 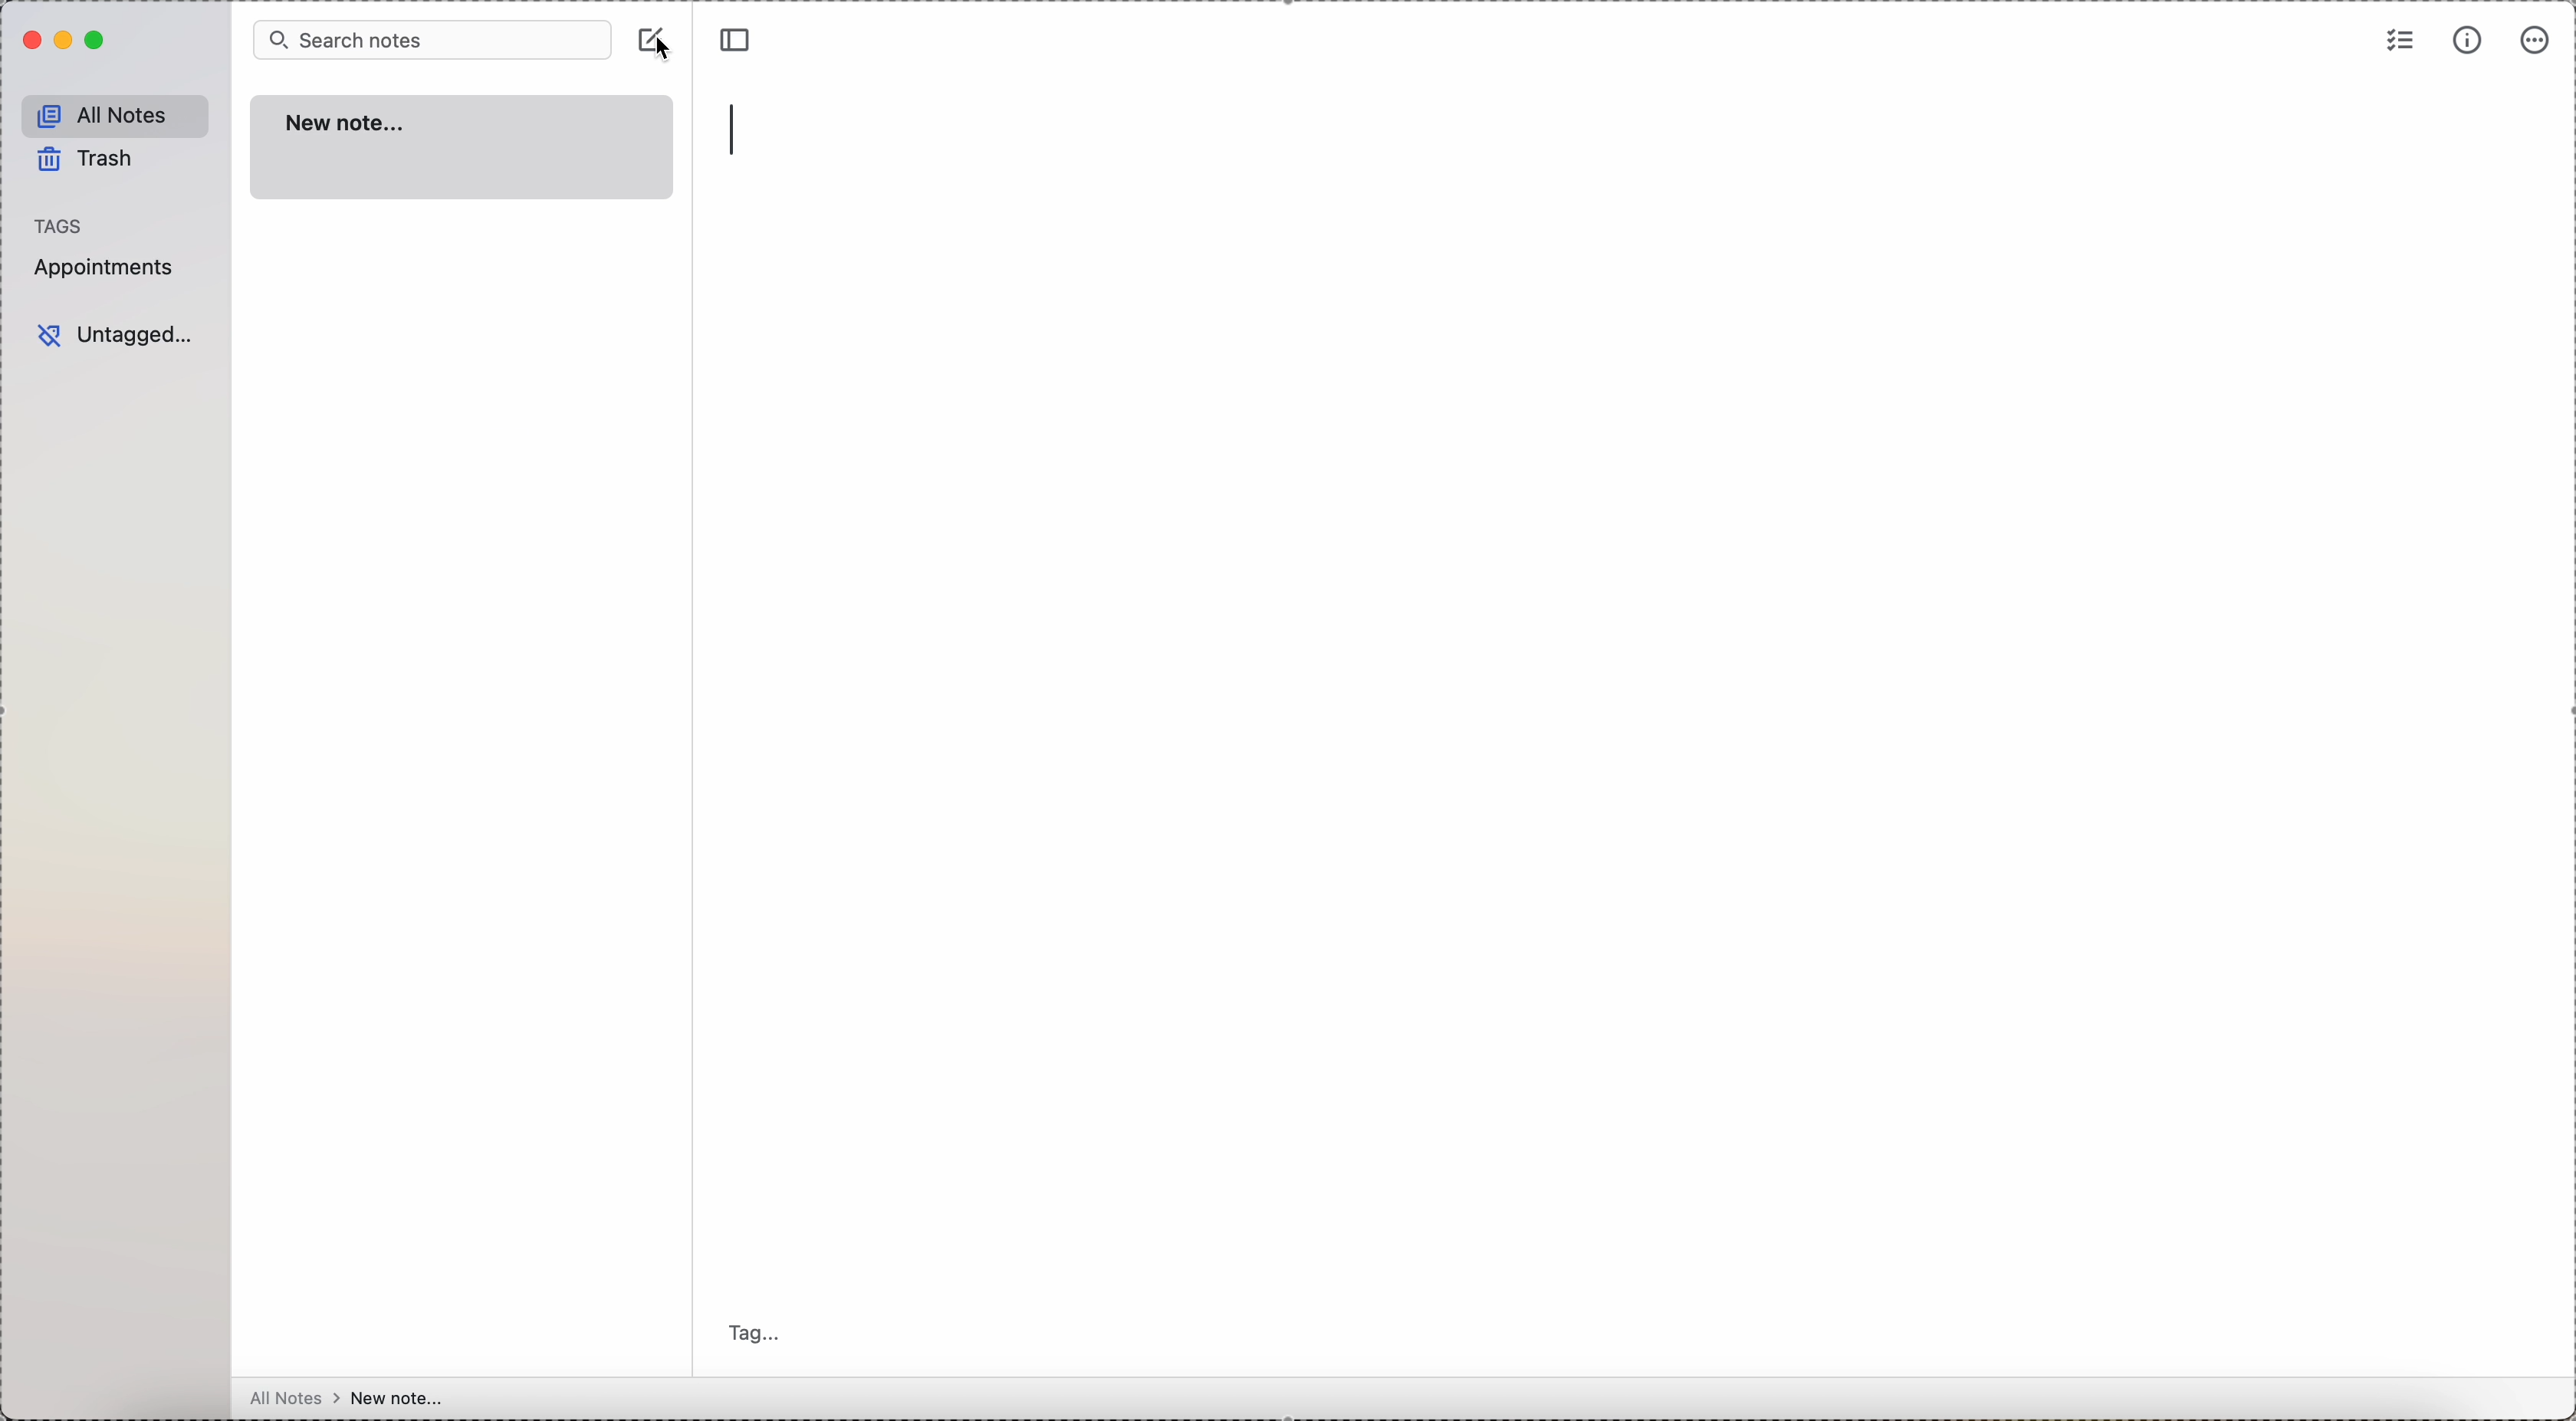 What do you see at coordinates (738, 39) in the screenshot?
I see `toggle sidebar` at bounding box center [738, 39].